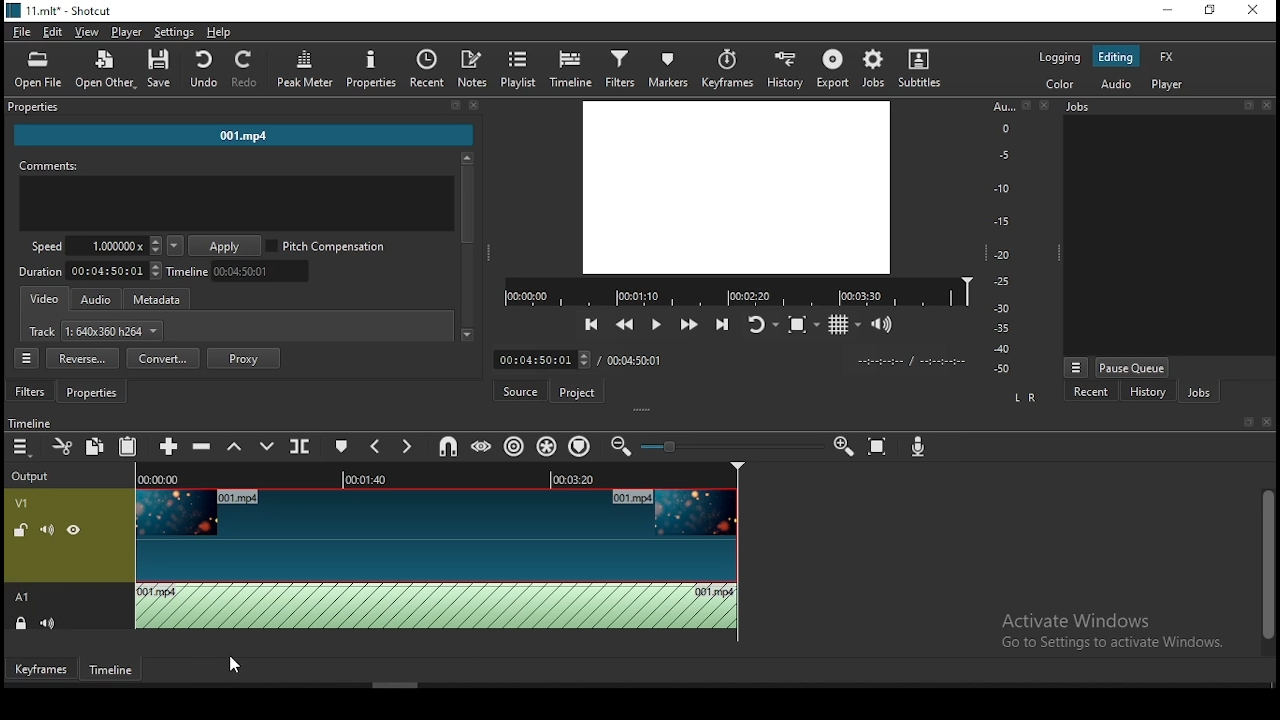 This screenshot has width=1280, height=720. Describe the element at coordinates (204, 446) in the screenshot. I see `ripple delete` at that location.